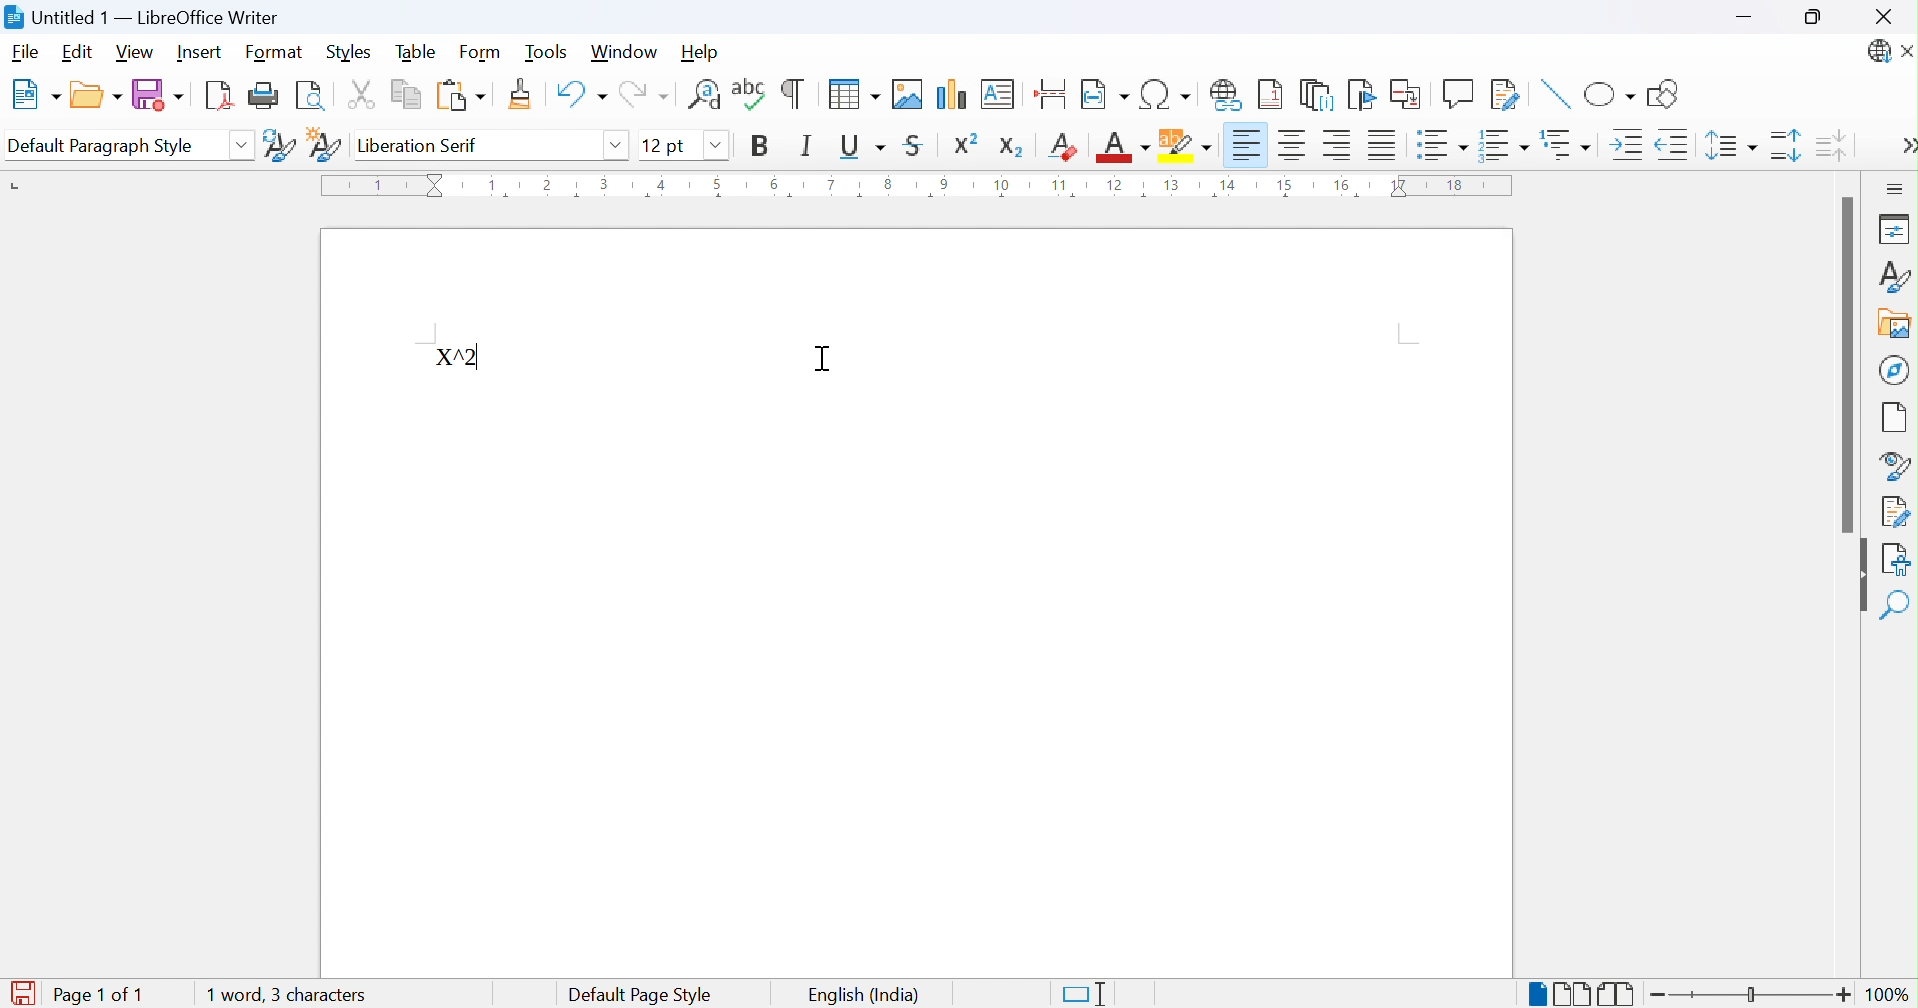  Describe the element at coordinates (97, 91) in the screenshot. I see `Open` at that location.